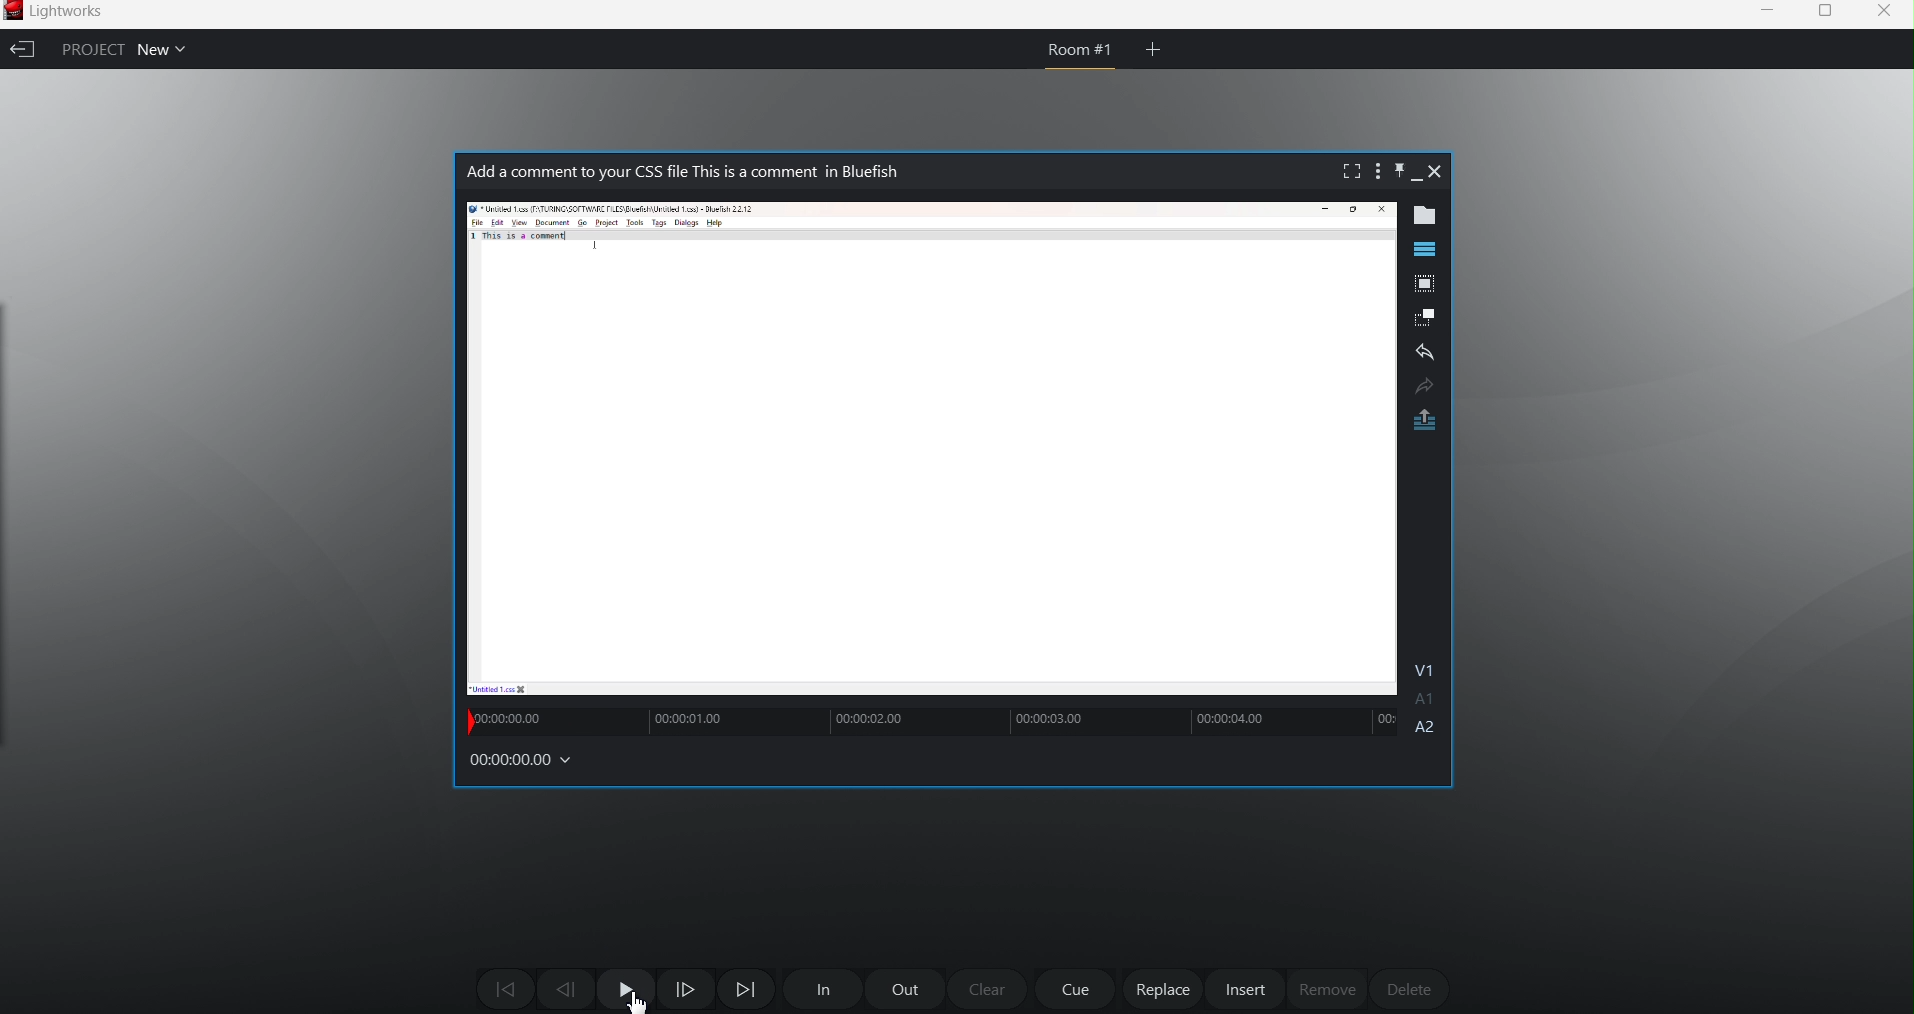 Image resolution: width=1914 pixels, height=1014 pixels. I want to click on cloe, so click(1885, 14).